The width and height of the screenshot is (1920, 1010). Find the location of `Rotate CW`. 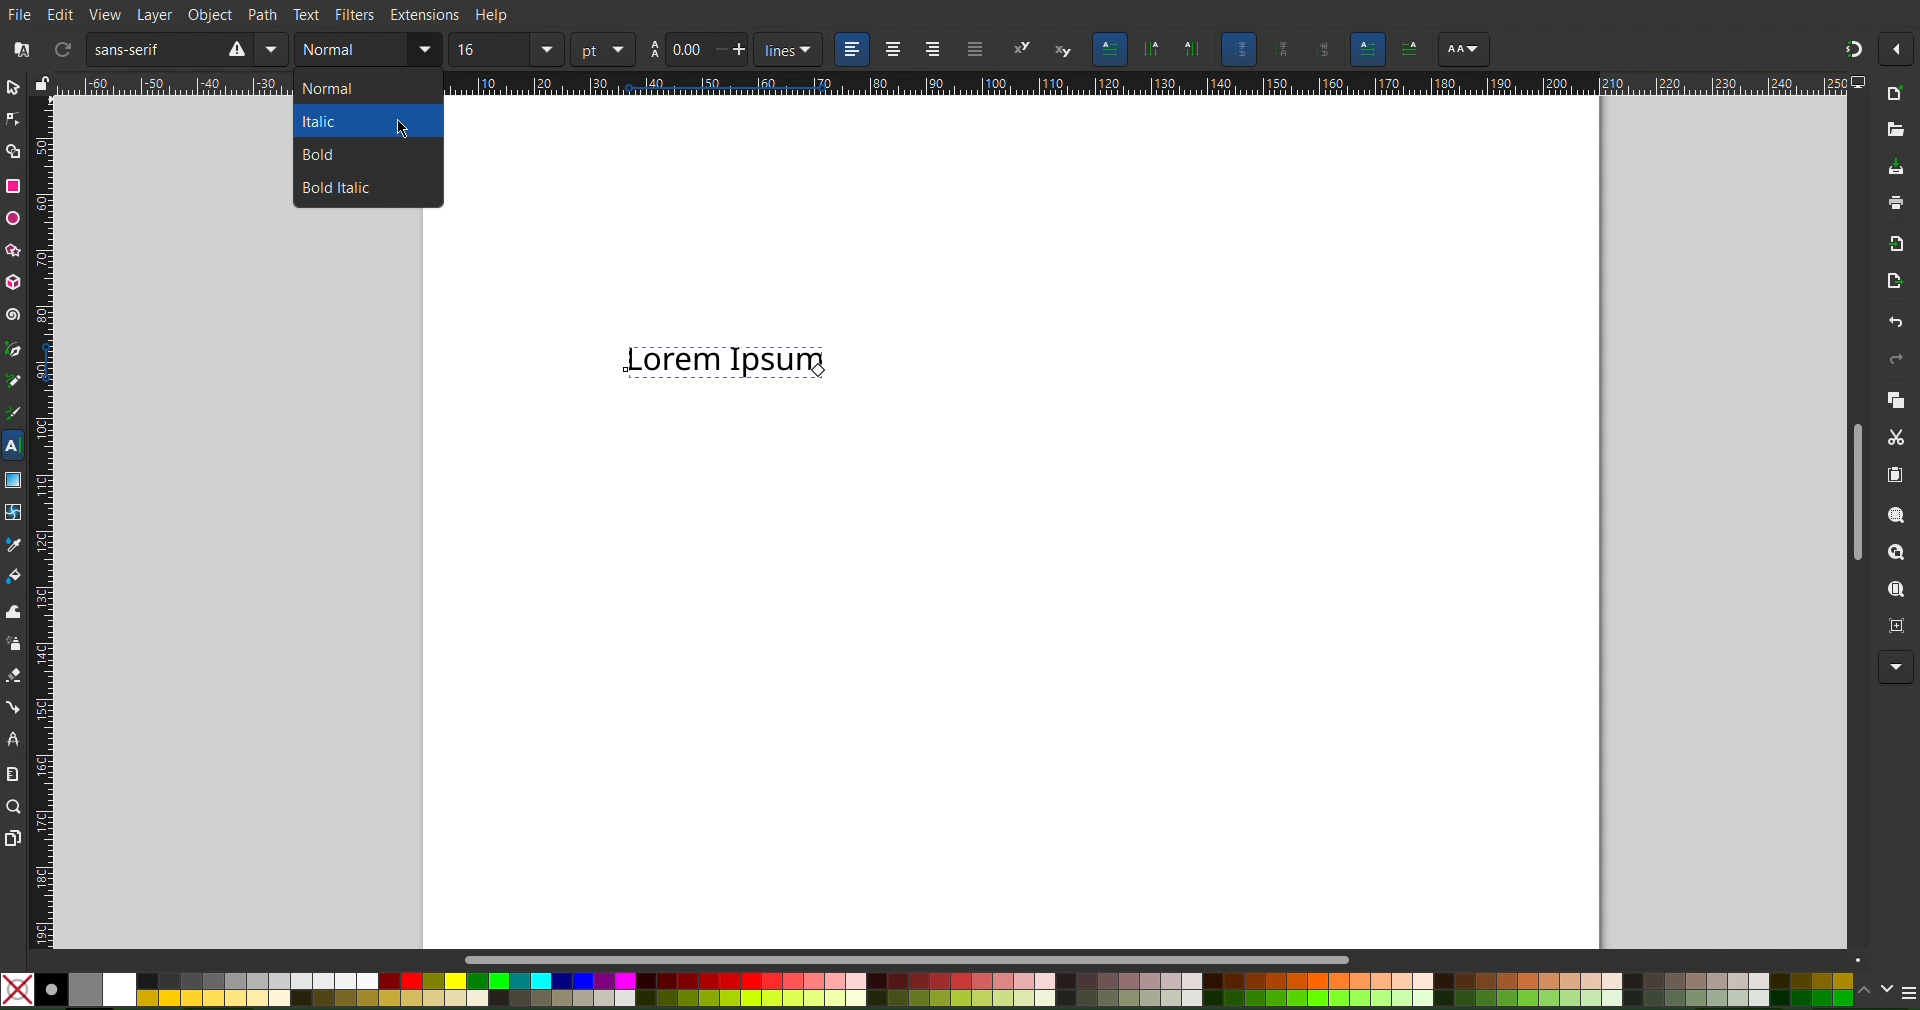

Rotate CW is located at coordinates (232, 49).